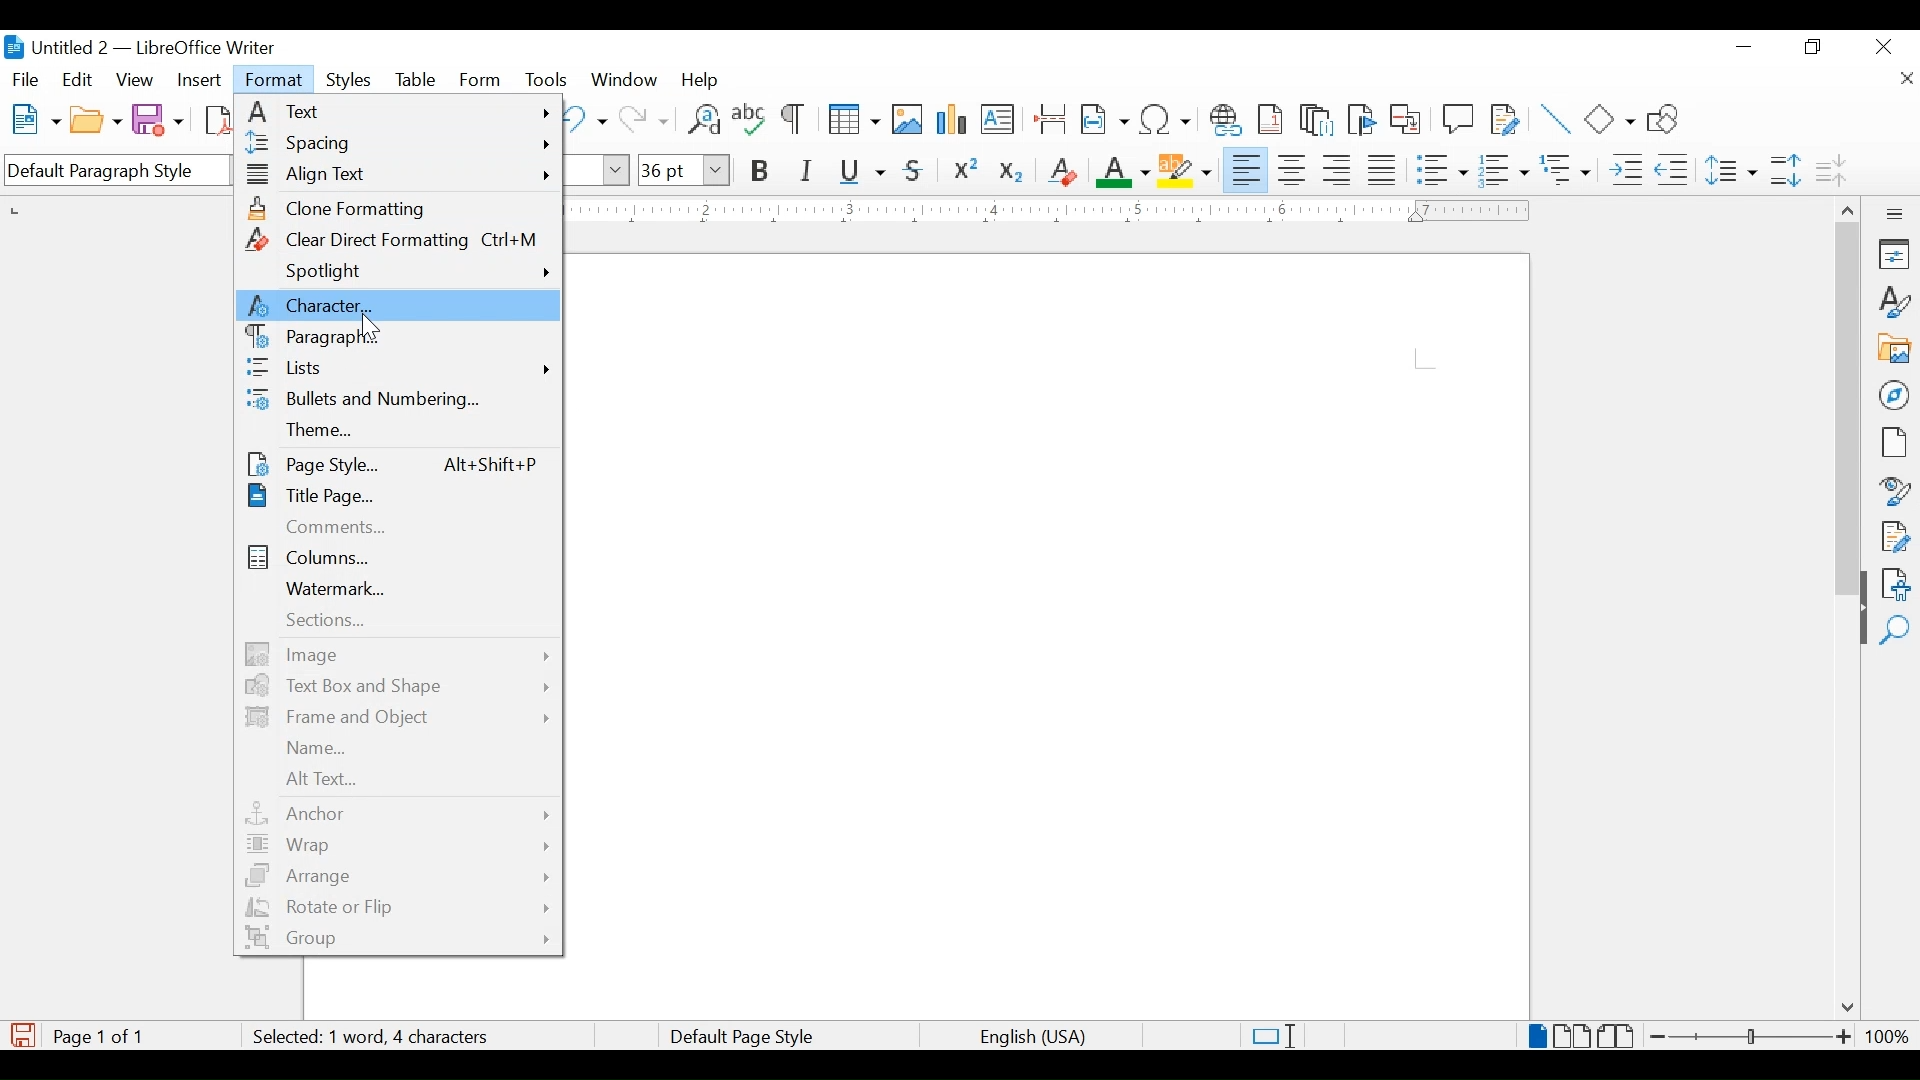 This screenshot has width=1920, height=1080. What do you see at coordinates (1425, 359) in the screenshot?
I see `guides` at bounding box center [1425, 359].